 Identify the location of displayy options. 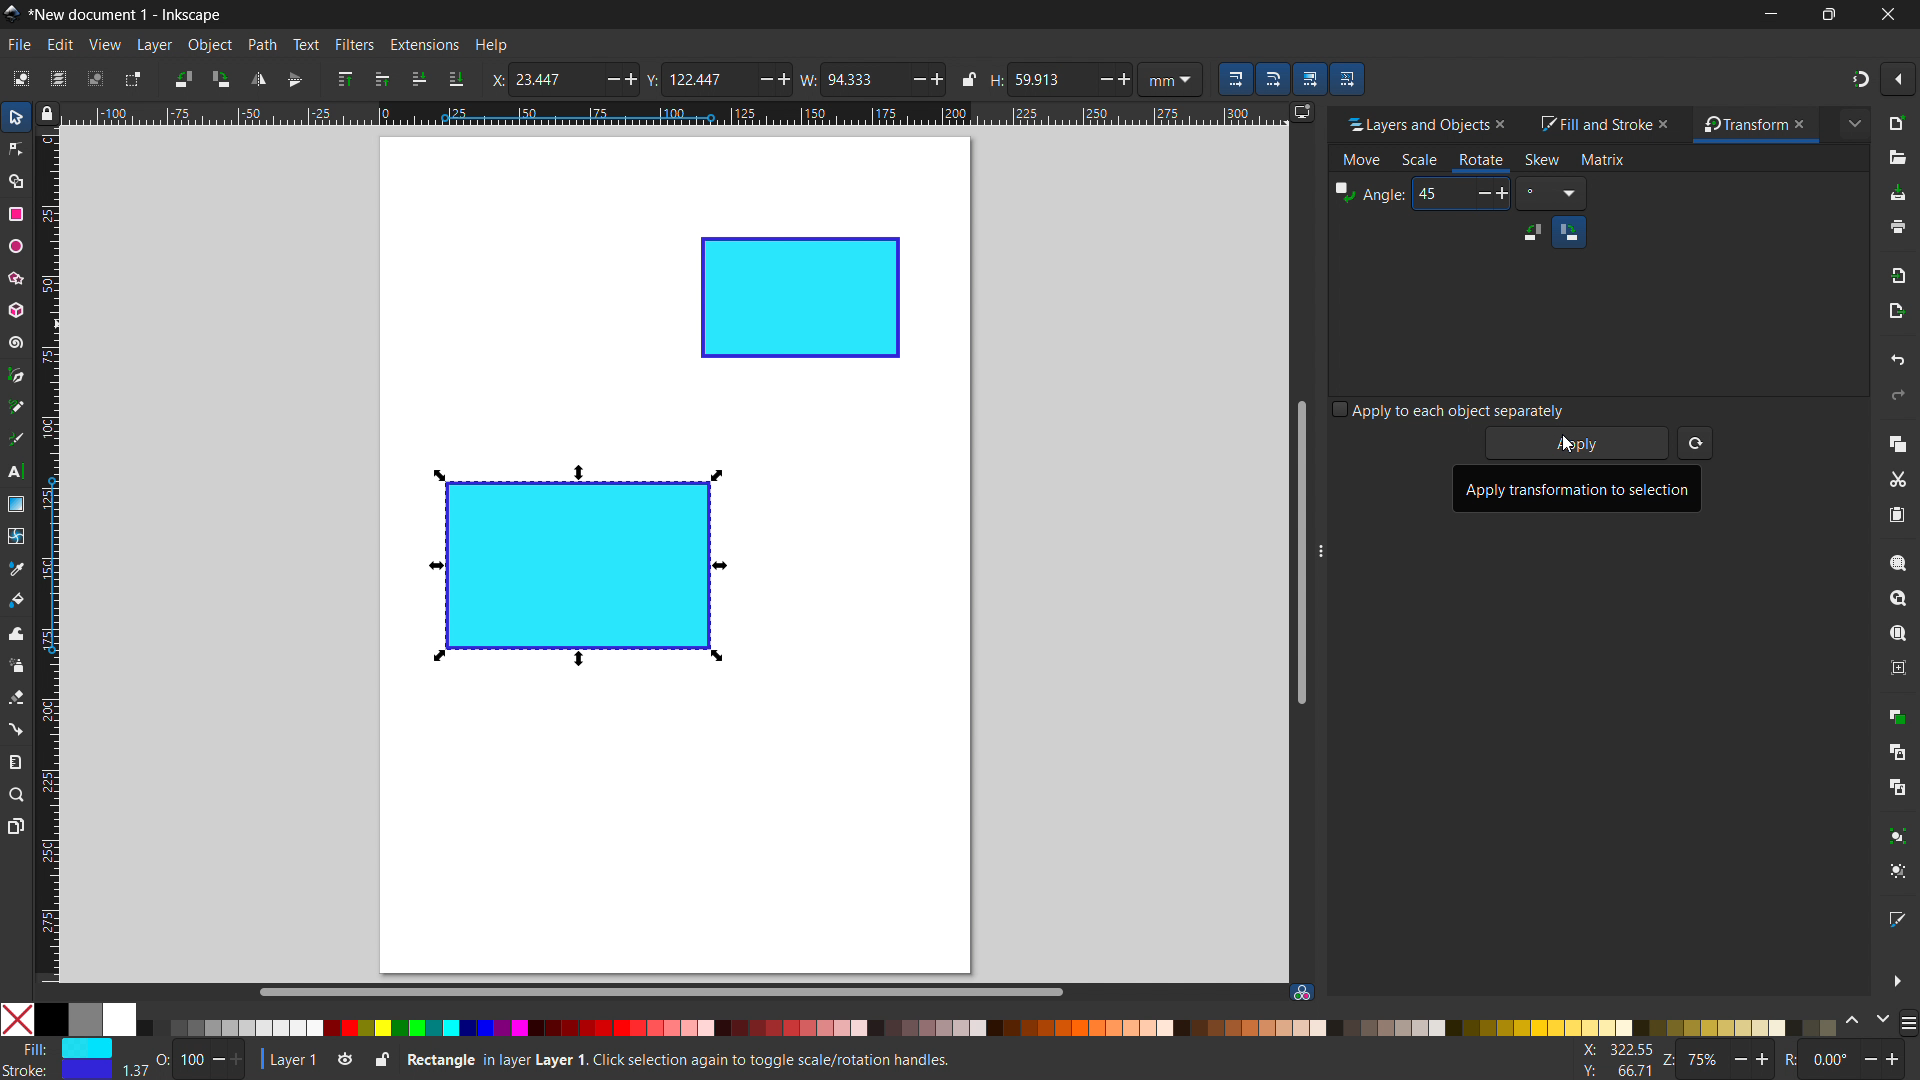
(1301, 112).